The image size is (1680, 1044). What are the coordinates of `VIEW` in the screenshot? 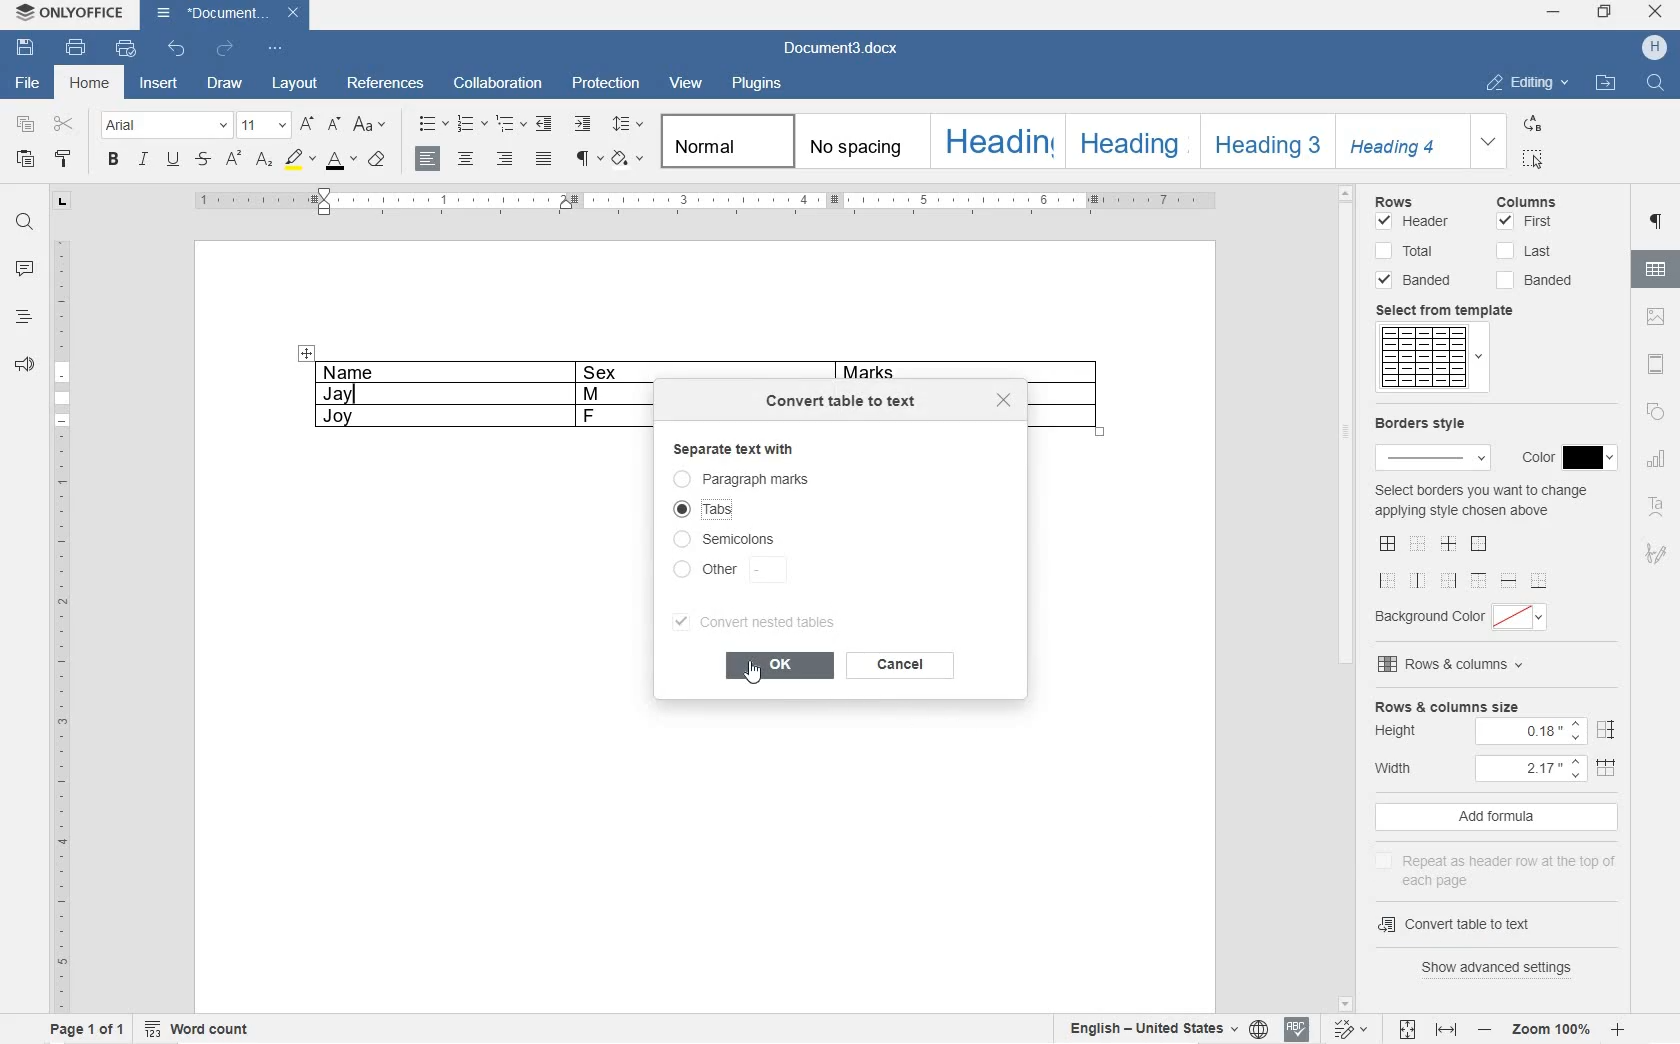 It's located at (686, 86).